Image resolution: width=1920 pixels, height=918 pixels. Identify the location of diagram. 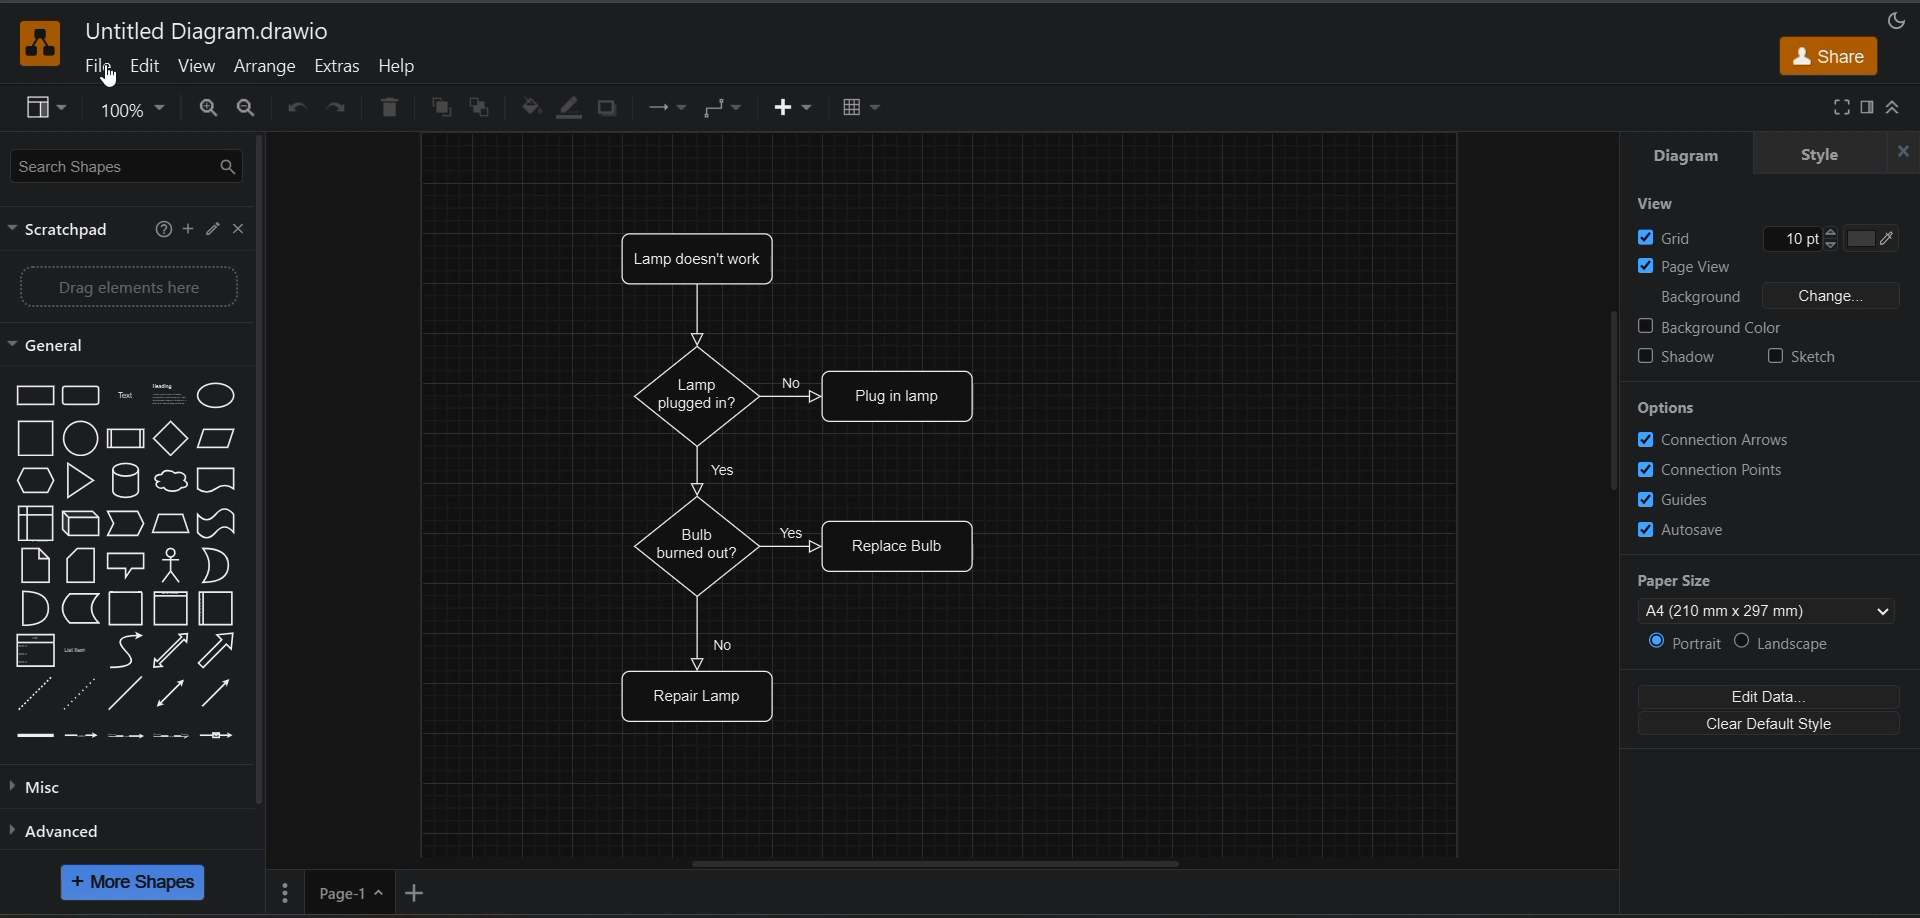
(796, 487).